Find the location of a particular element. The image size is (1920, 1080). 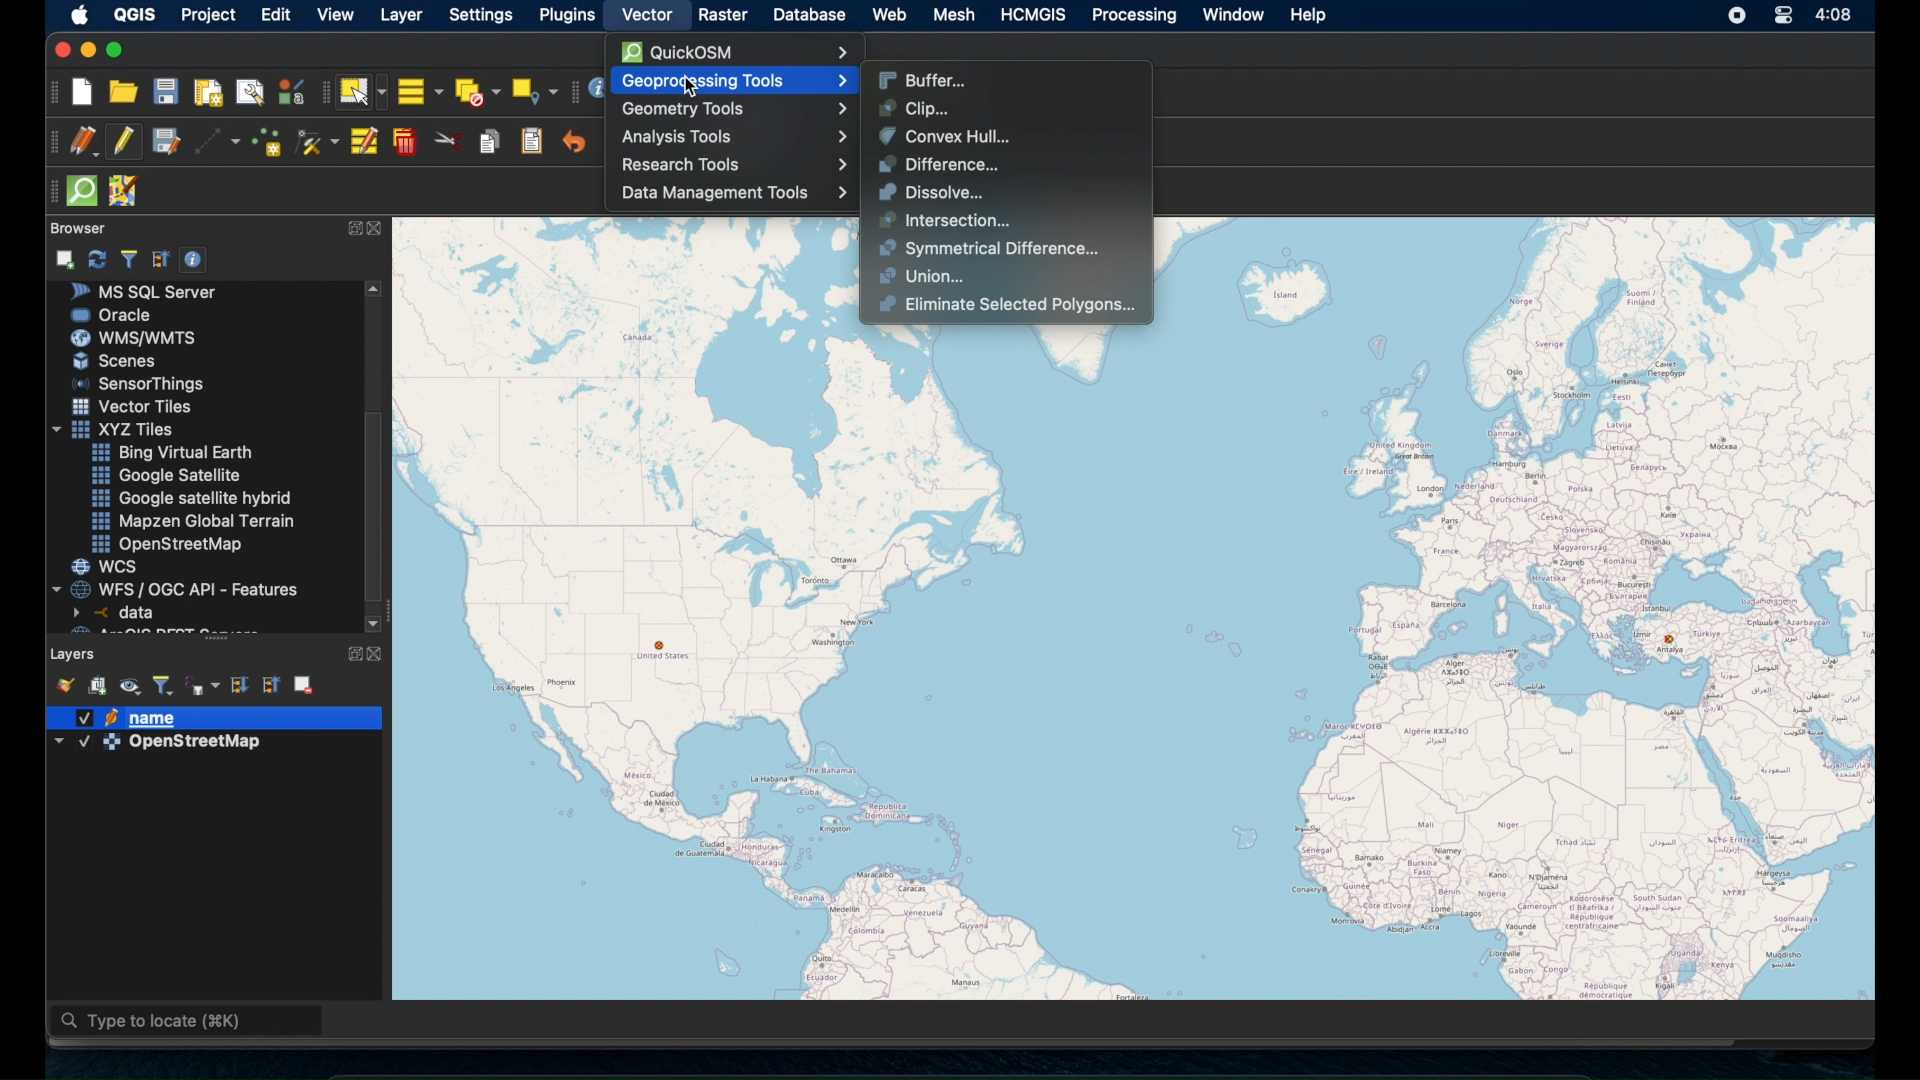

expand all is located at coordinates (238, 683).